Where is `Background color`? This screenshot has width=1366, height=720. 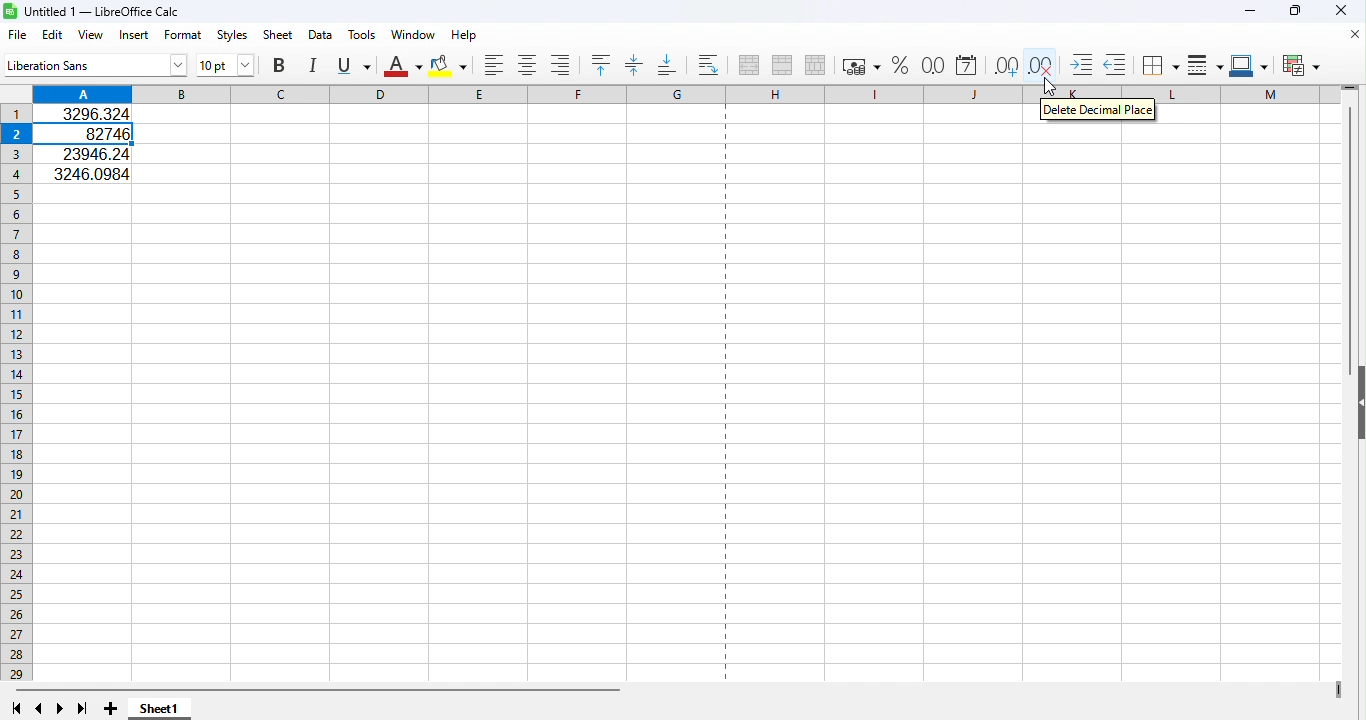 Background color is located at coordinates (449, 66).